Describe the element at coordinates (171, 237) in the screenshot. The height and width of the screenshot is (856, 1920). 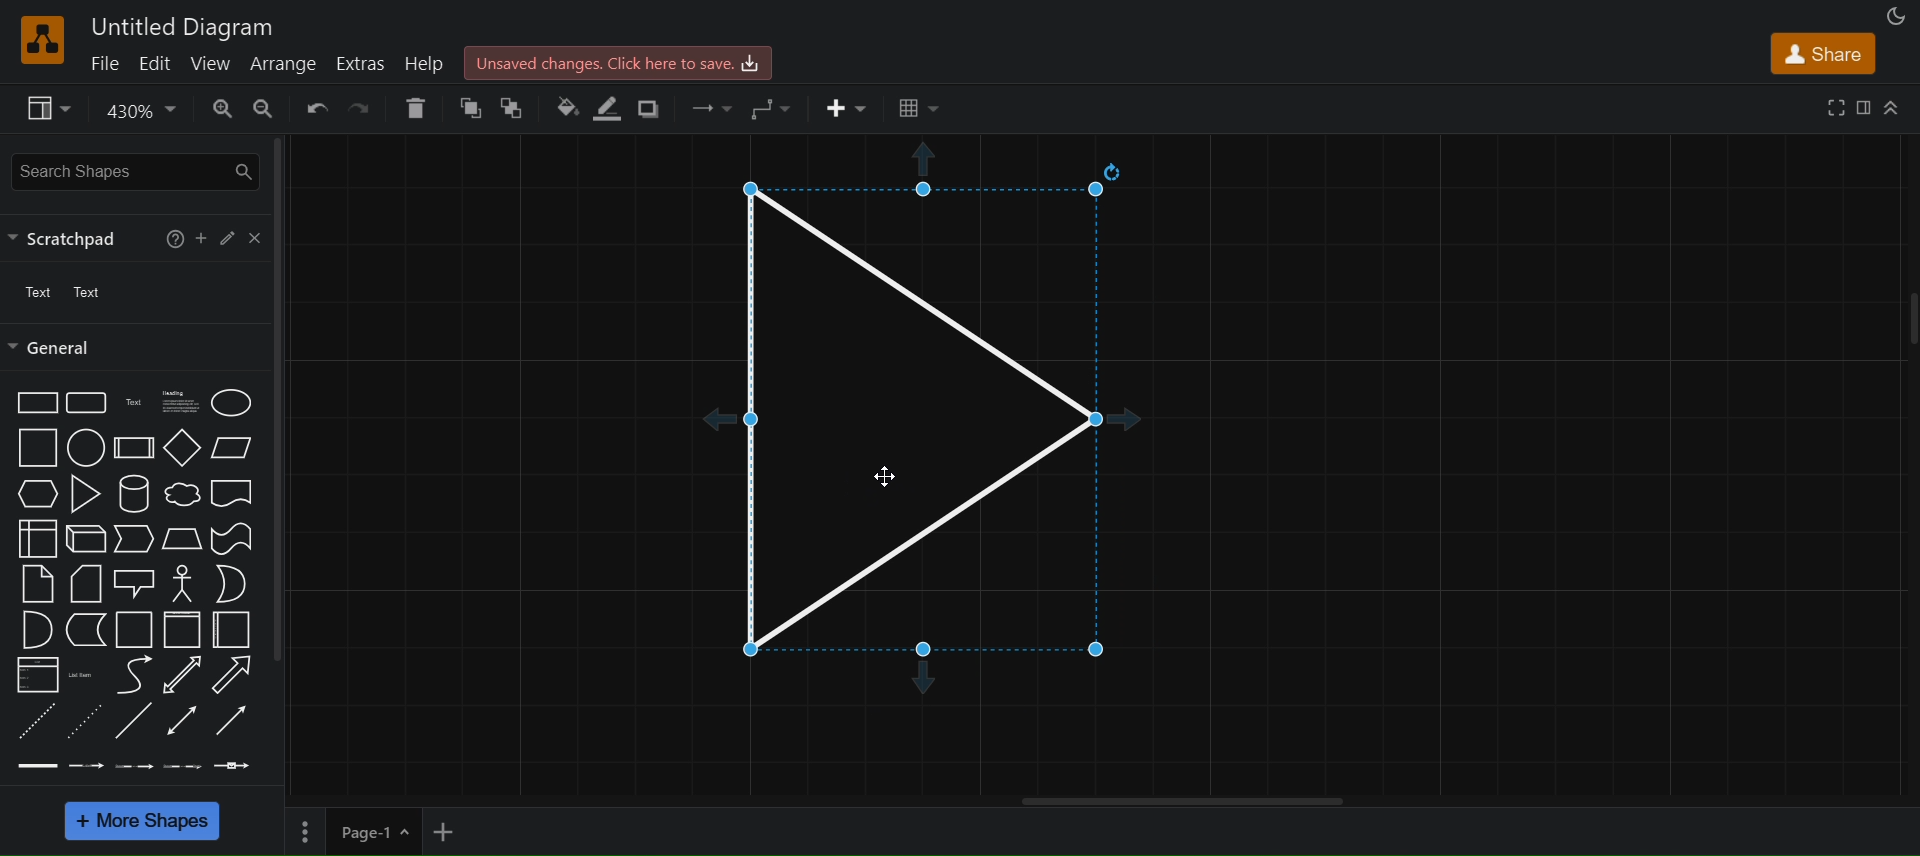
I see `help` at that location.